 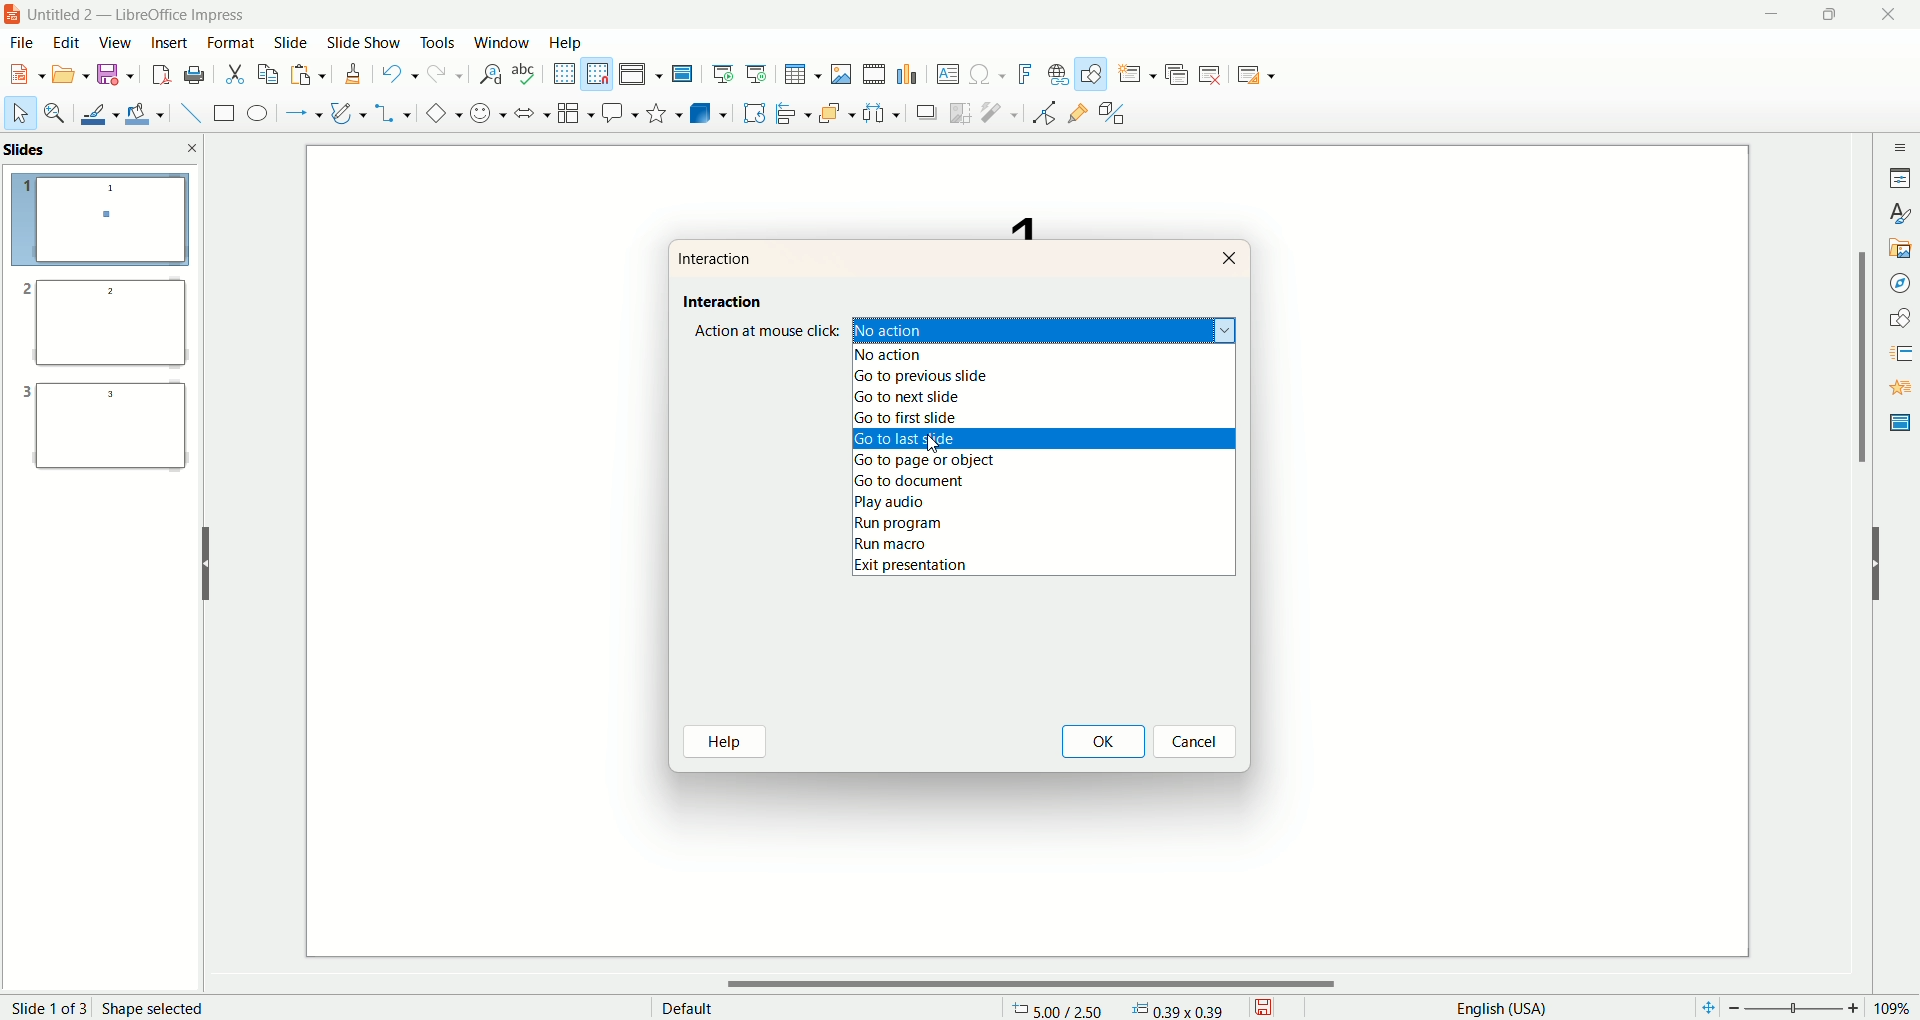 What do you see at coordinates (1771, 15) in the screenshot?
I see `minimize` at bounding box center [1771, 15].